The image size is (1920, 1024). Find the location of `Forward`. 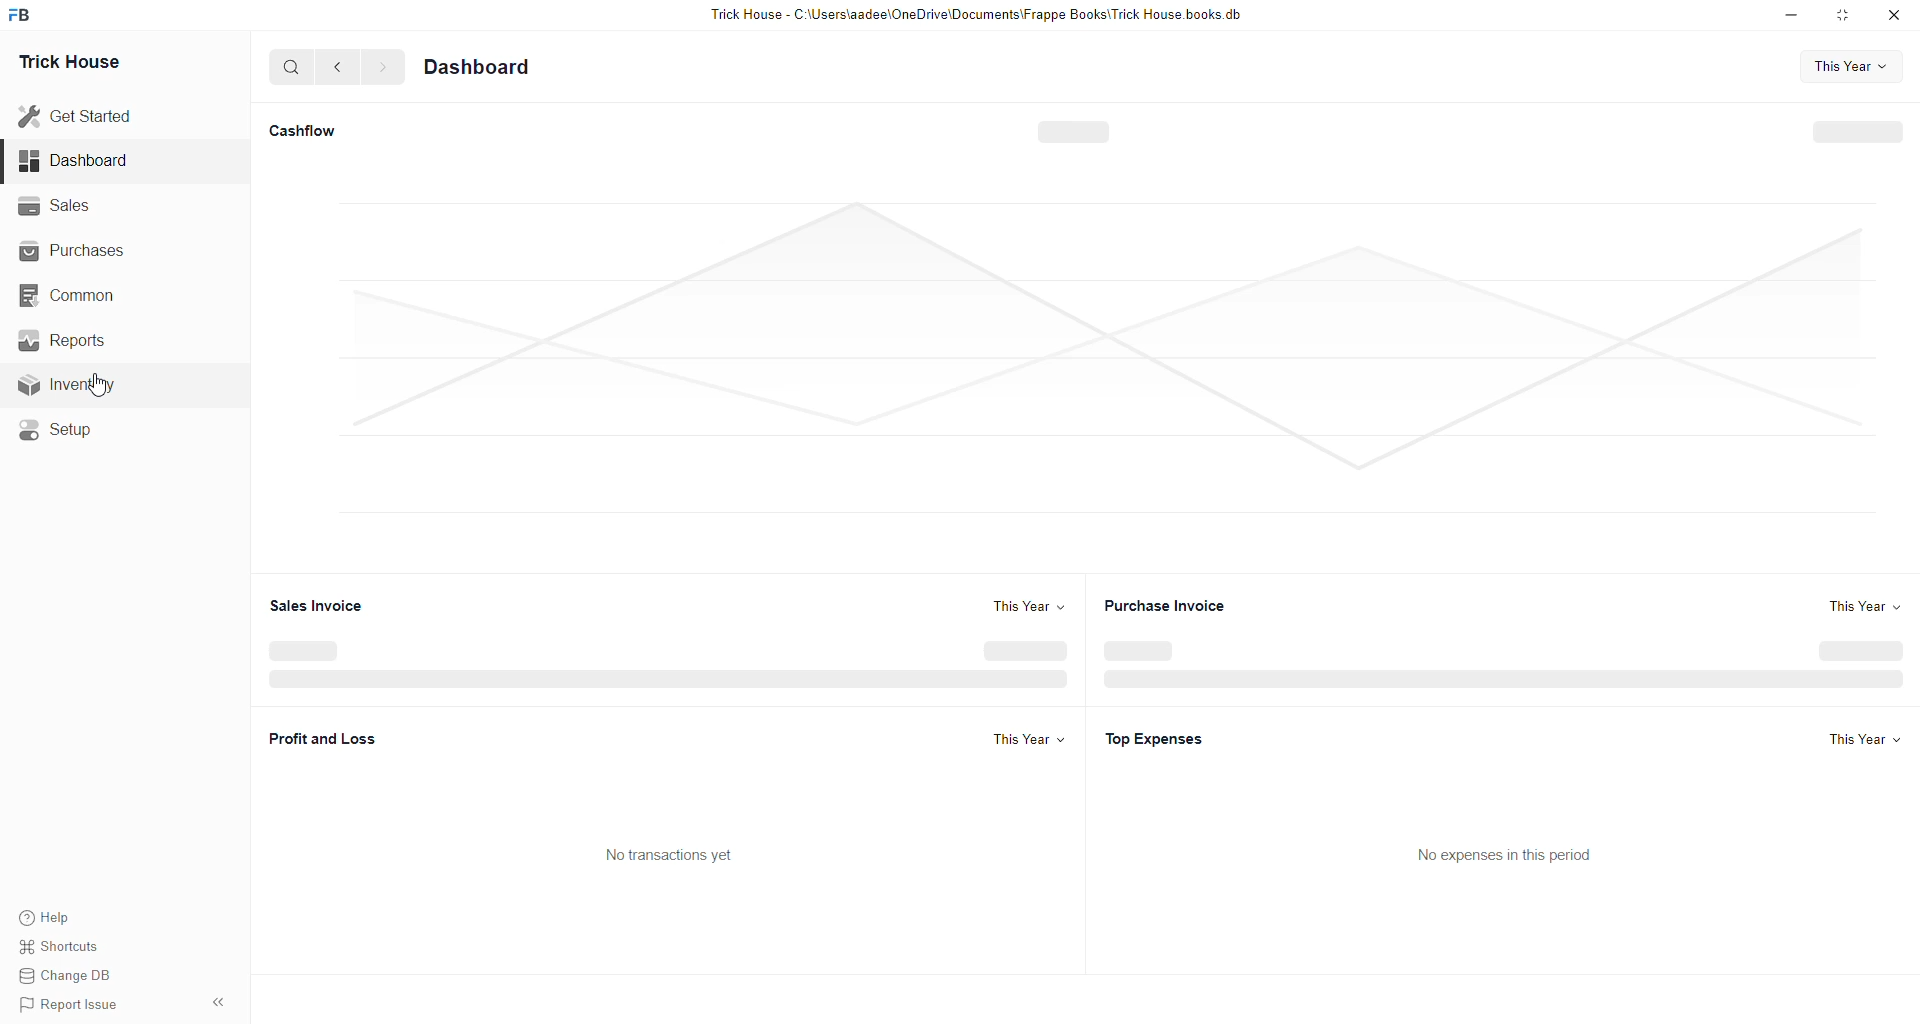

Forward is located at coordinates (386, 68).